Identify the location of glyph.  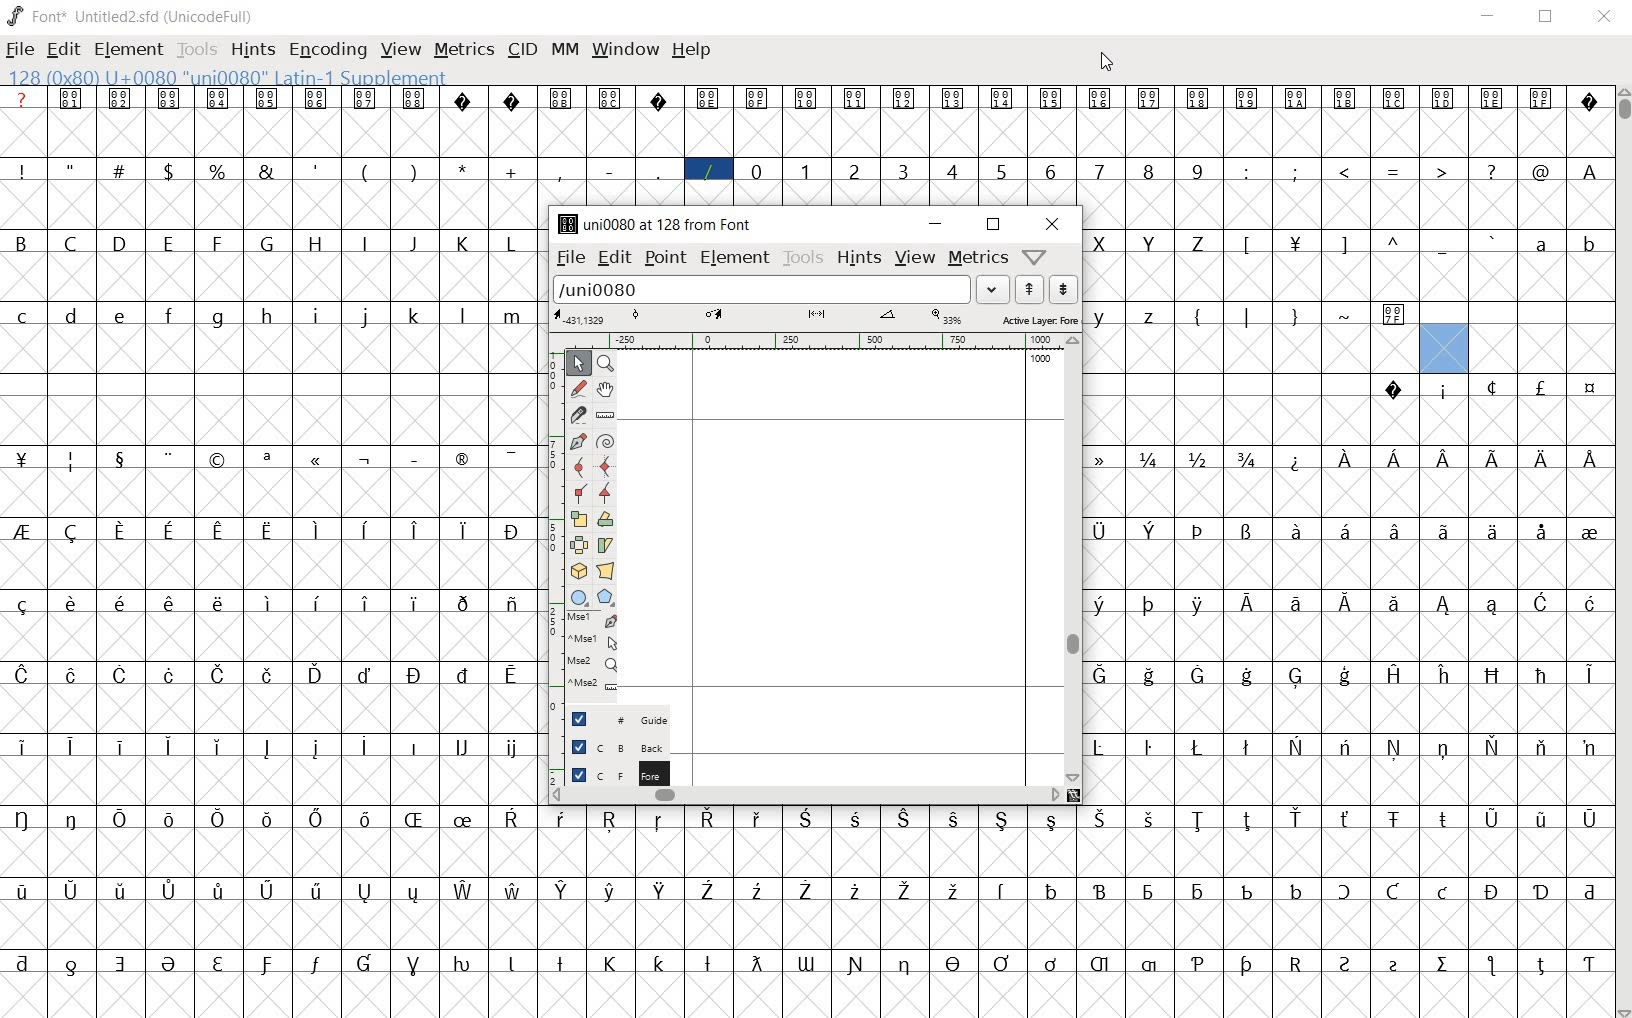
(1198, 99).